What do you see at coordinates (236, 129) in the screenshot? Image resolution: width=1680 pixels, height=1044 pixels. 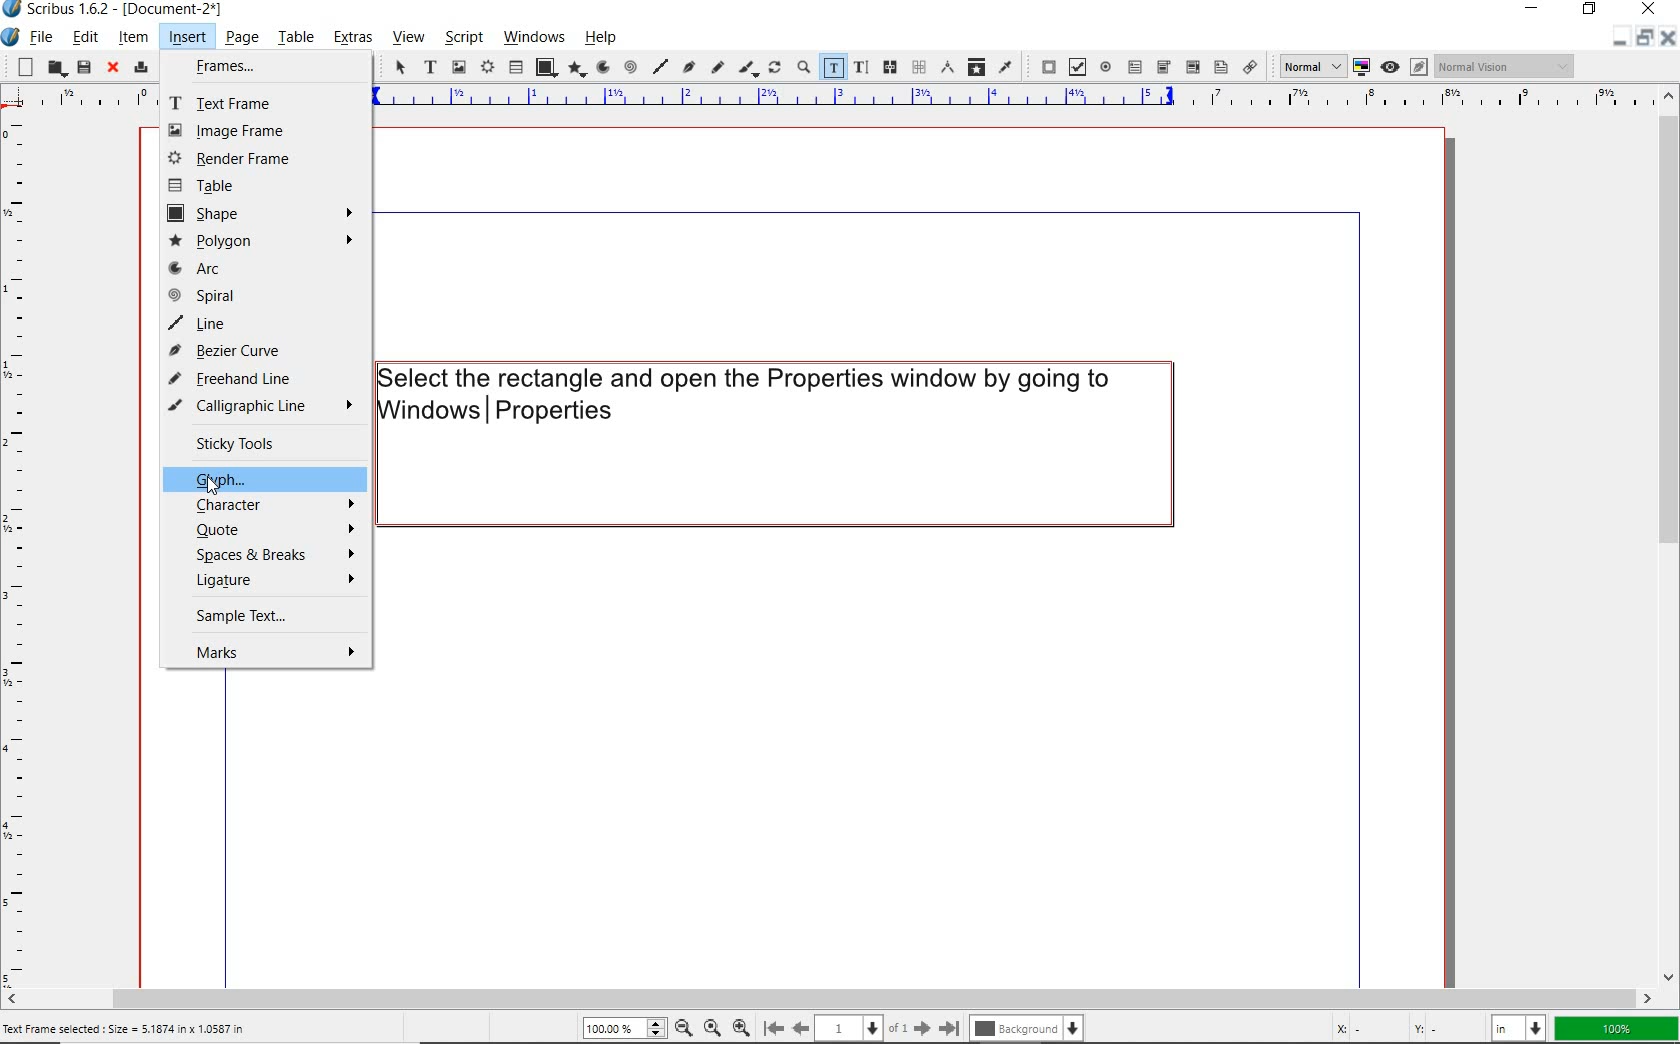 I see `image` at bounding box center [236, 129].